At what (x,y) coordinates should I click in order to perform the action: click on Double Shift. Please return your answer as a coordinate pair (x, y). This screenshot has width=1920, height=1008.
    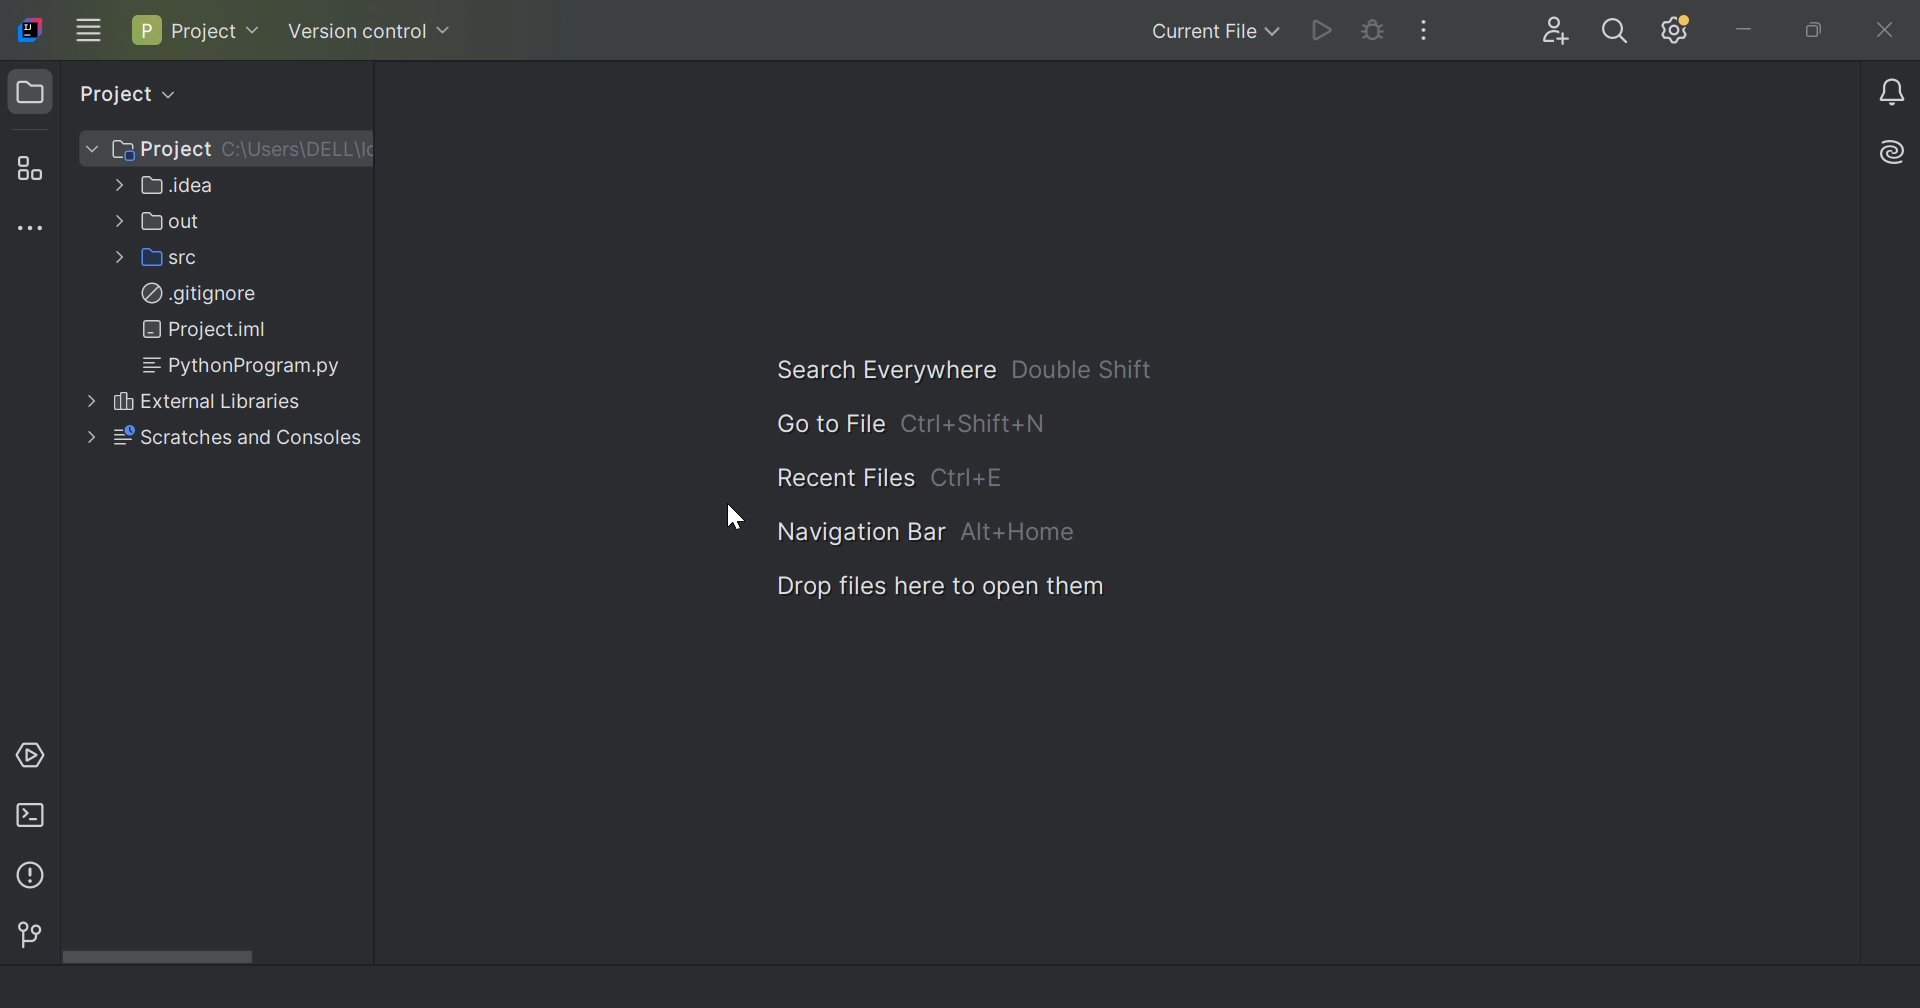
    Looking at the image, I should click on (1086, 368).